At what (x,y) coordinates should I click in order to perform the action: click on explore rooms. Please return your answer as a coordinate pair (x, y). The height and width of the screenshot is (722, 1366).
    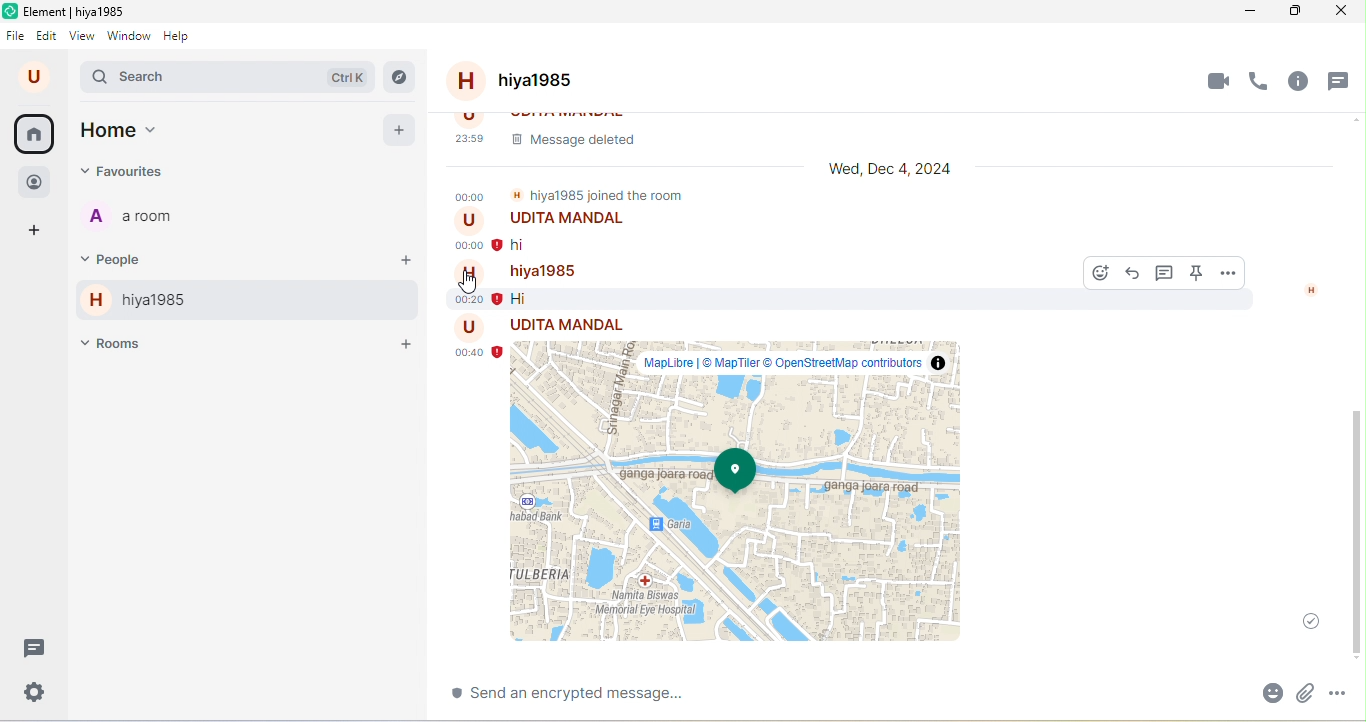
    Looking at the image, I should click on (399, 78).